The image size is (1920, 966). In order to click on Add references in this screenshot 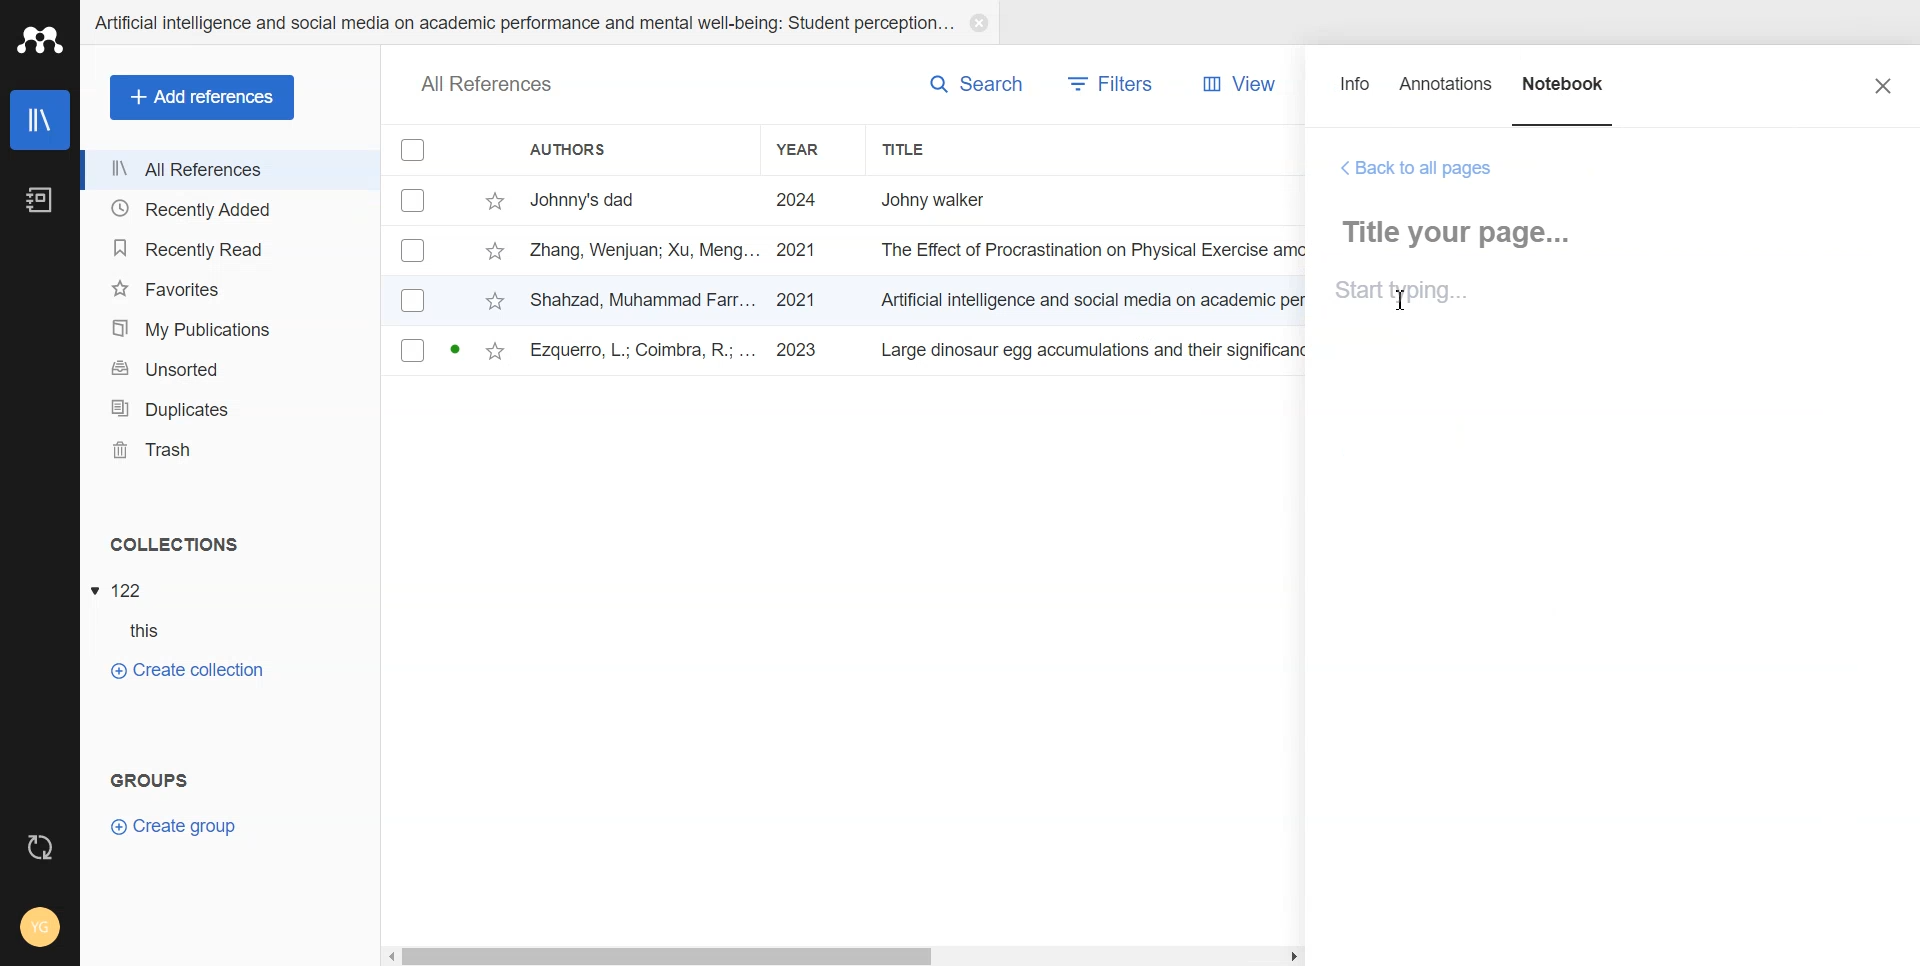, I will do `click(203, 98)`.